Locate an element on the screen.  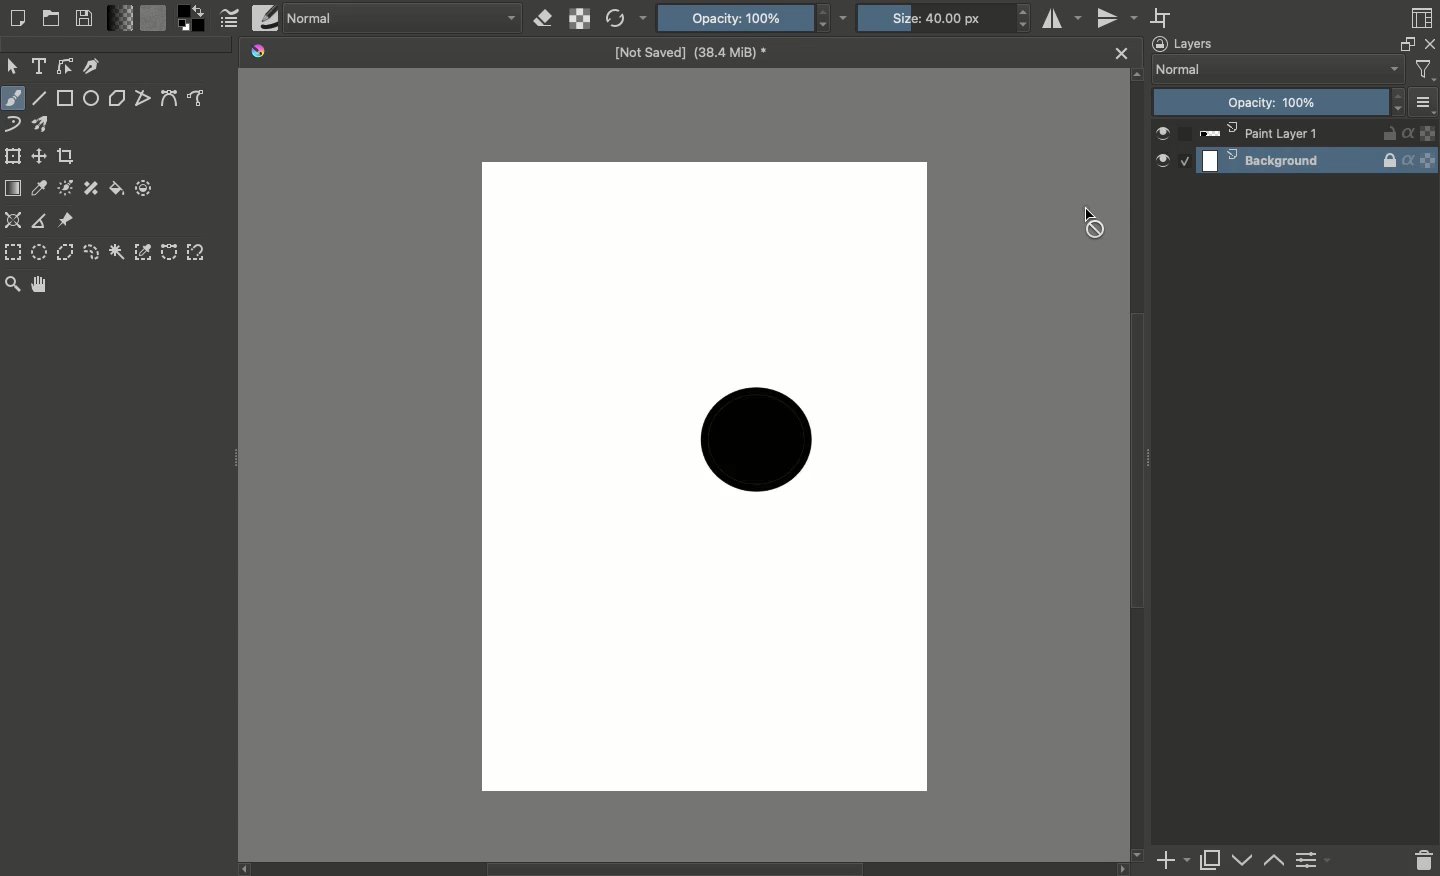
Scroll is located at coordinates (684, 871).